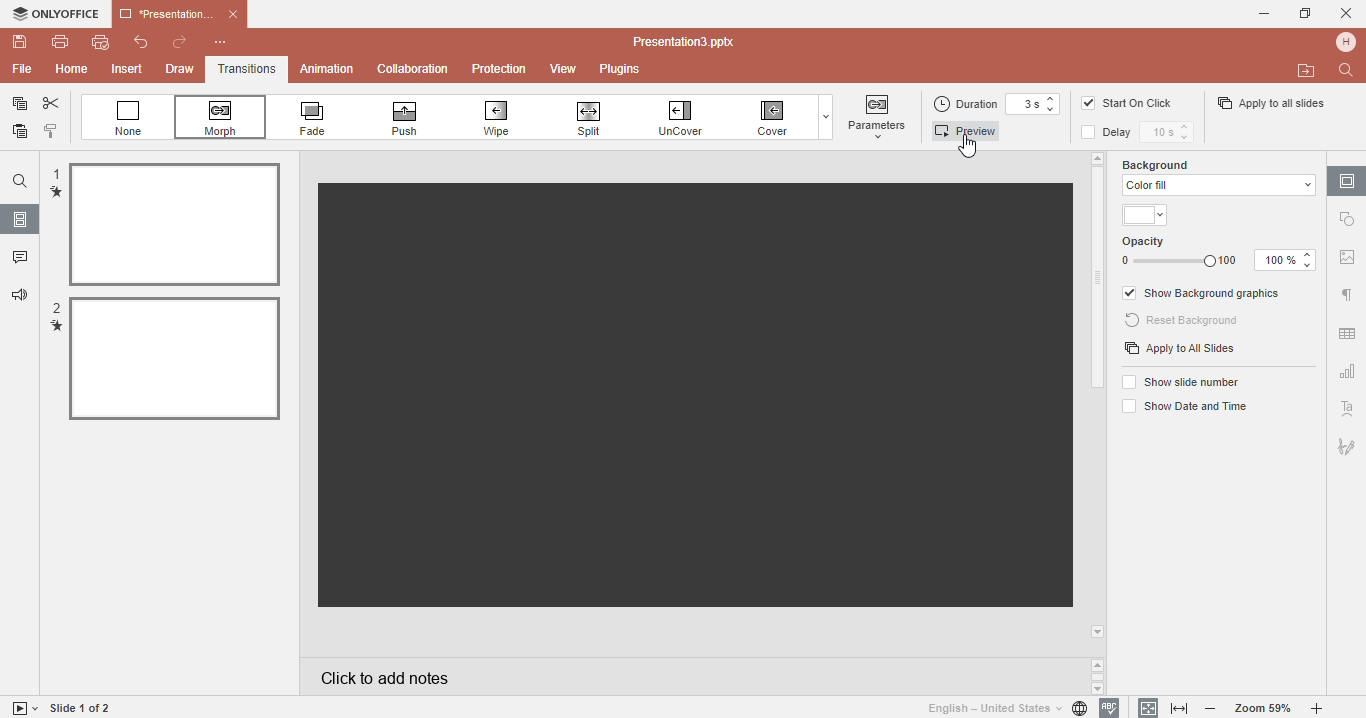 The width and height of the screenshot is (1366, 718). I want to click on Draw, so click(178, 70).